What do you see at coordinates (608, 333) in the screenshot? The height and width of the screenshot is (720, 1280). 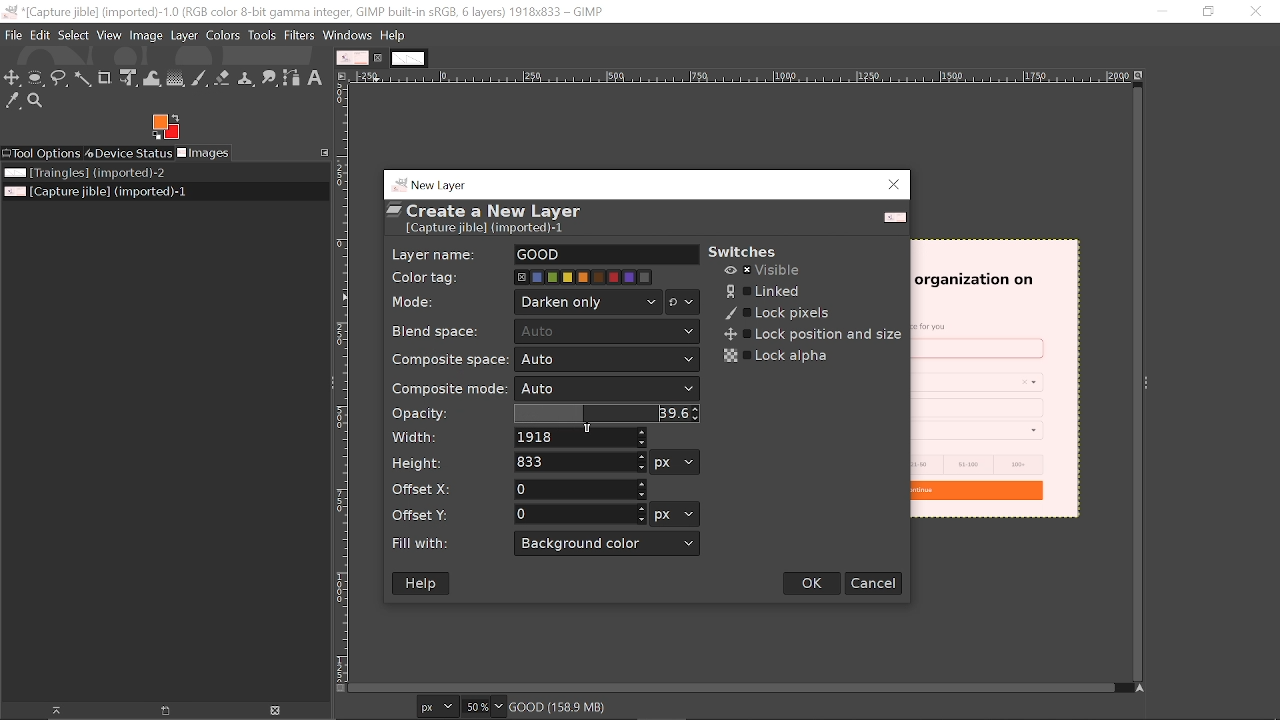 I see `Auto v` at bounding box center [608, 333].